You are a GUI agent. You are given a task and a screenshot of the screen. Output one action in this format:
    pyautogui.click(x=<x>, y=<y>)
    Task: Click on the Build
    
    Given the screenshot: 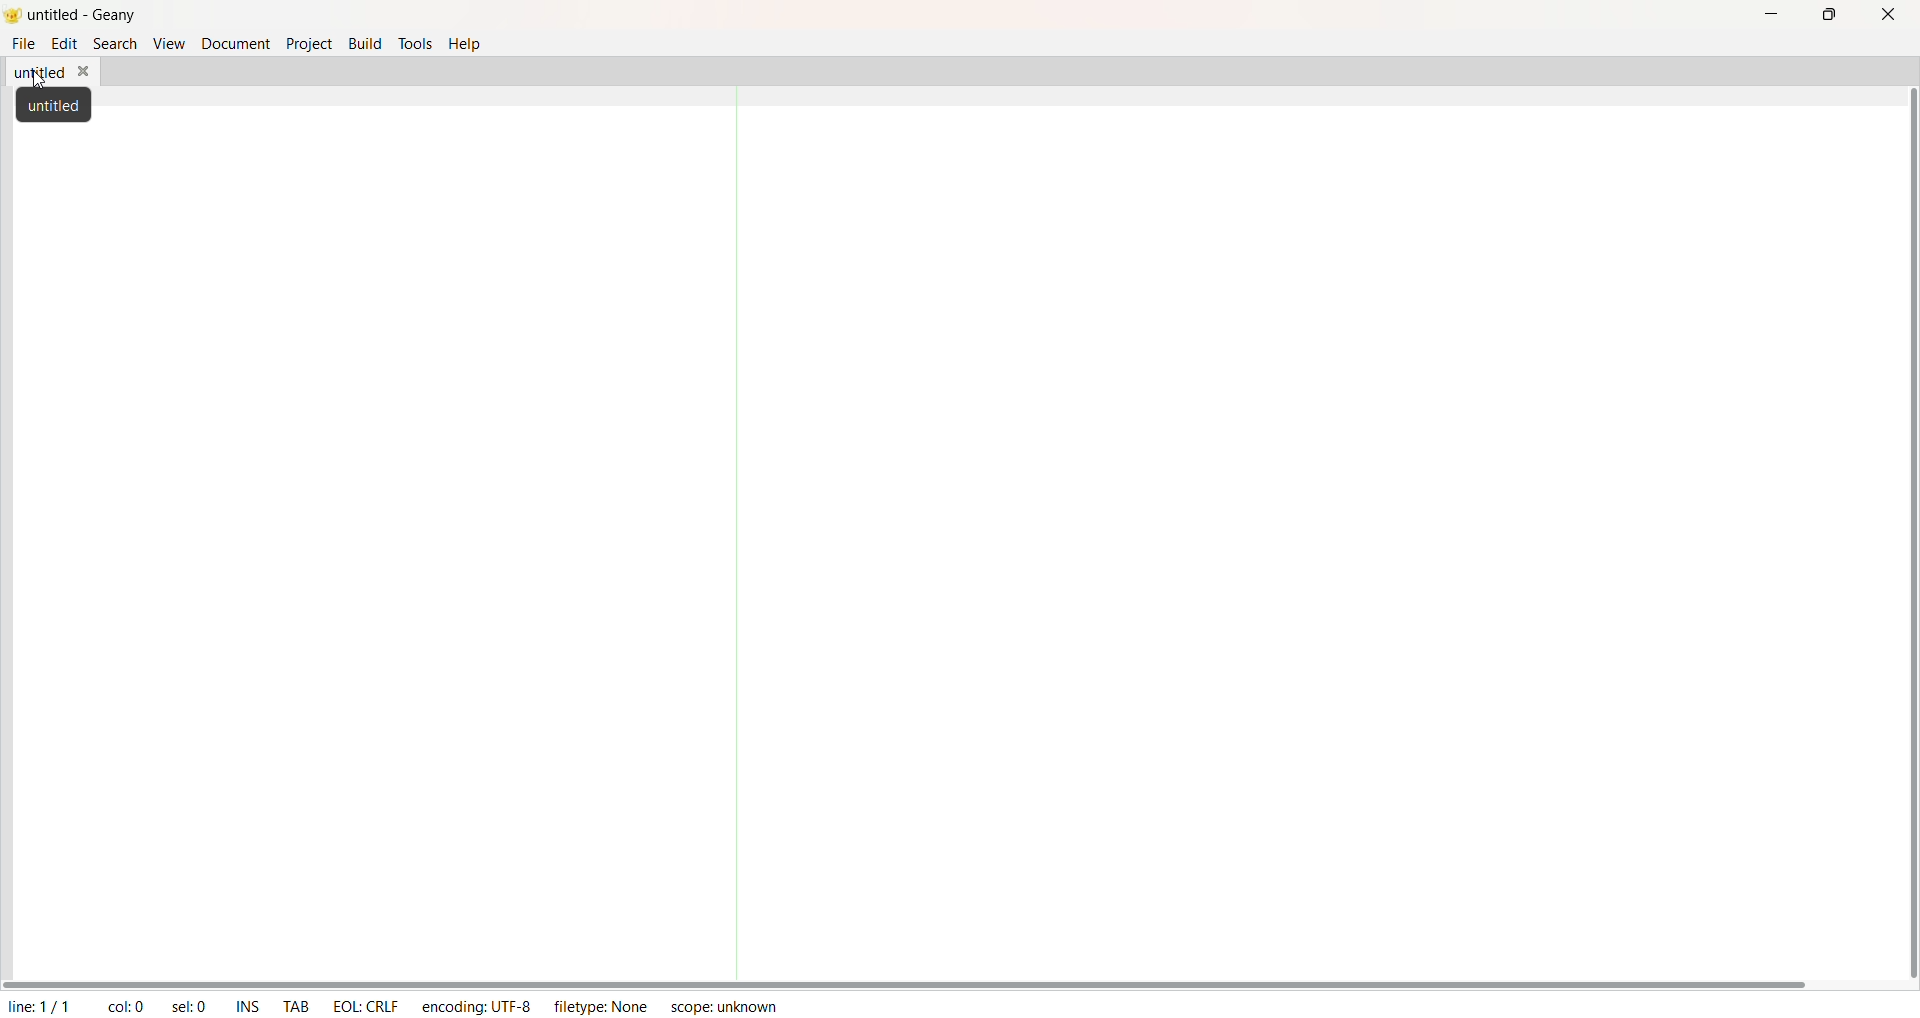 What is the action you would take?
    pyautogui.click(x=364, y=42)
    